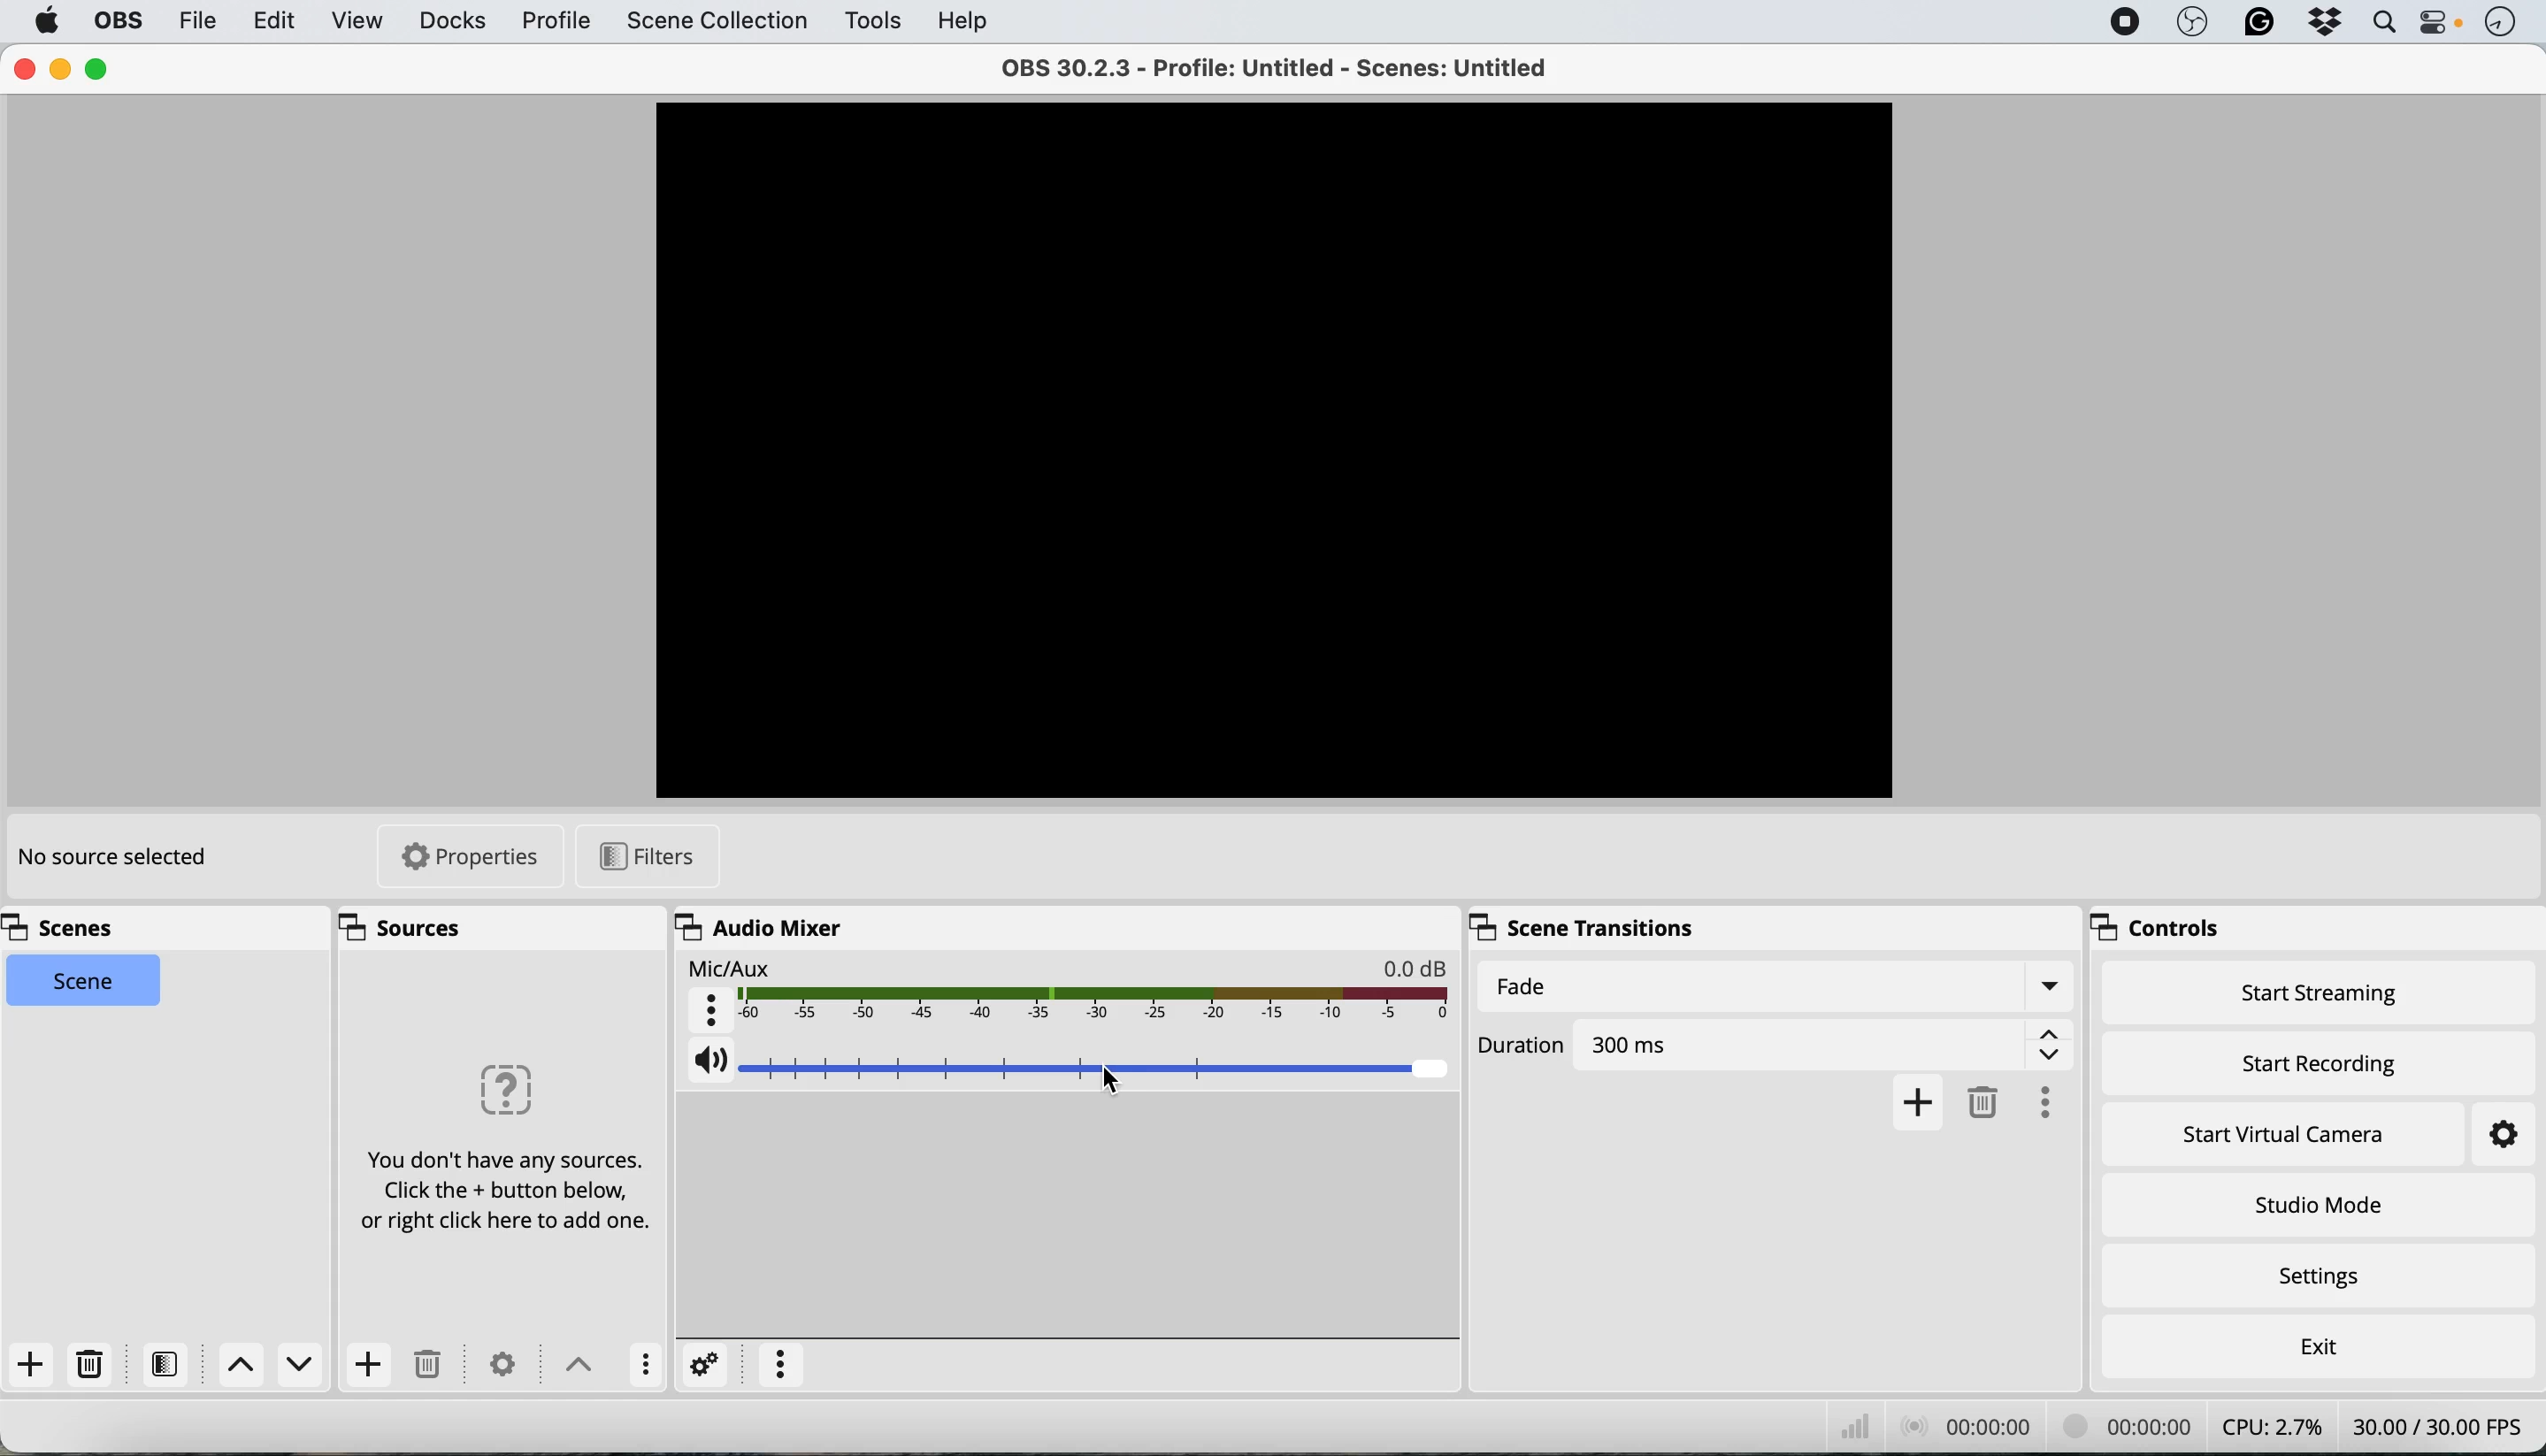  What do you see at coordinates (1982, 1104) in the screenshot?
I see `delete fade` at bounding box center [1982, 1104].